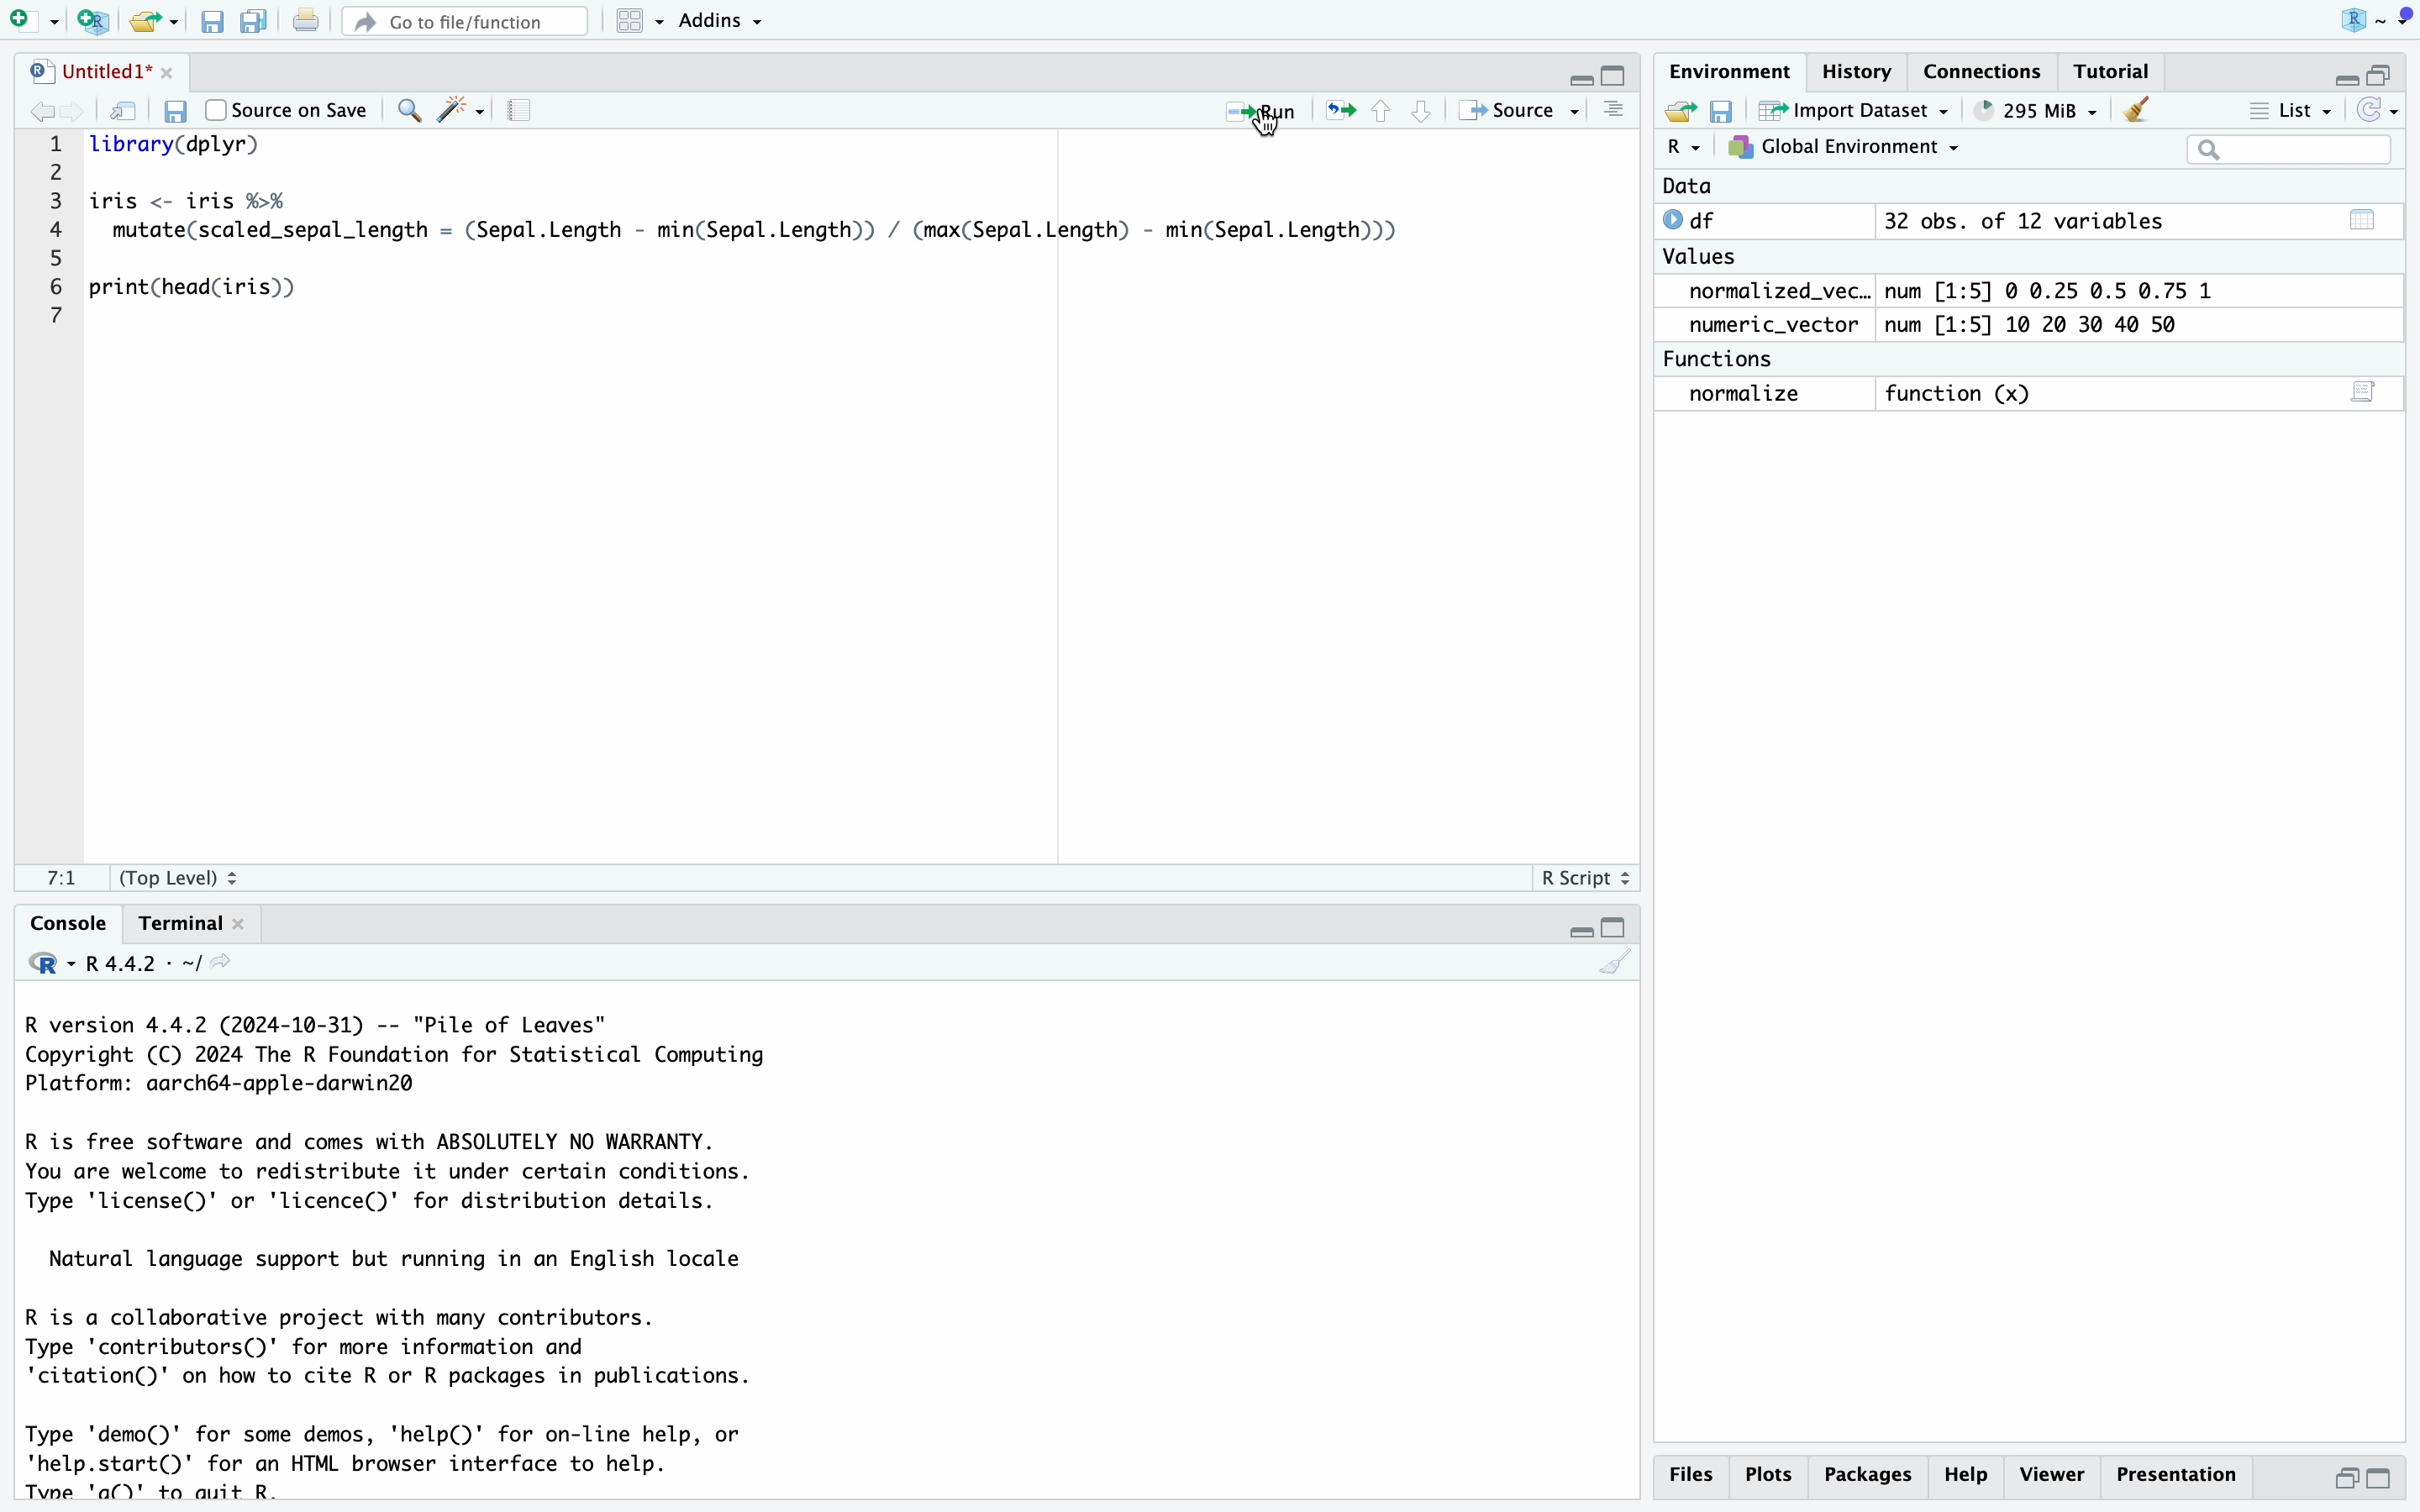  Describe the element at coordinates (26, 18) in the screenshot. I see `New Page` at that location.